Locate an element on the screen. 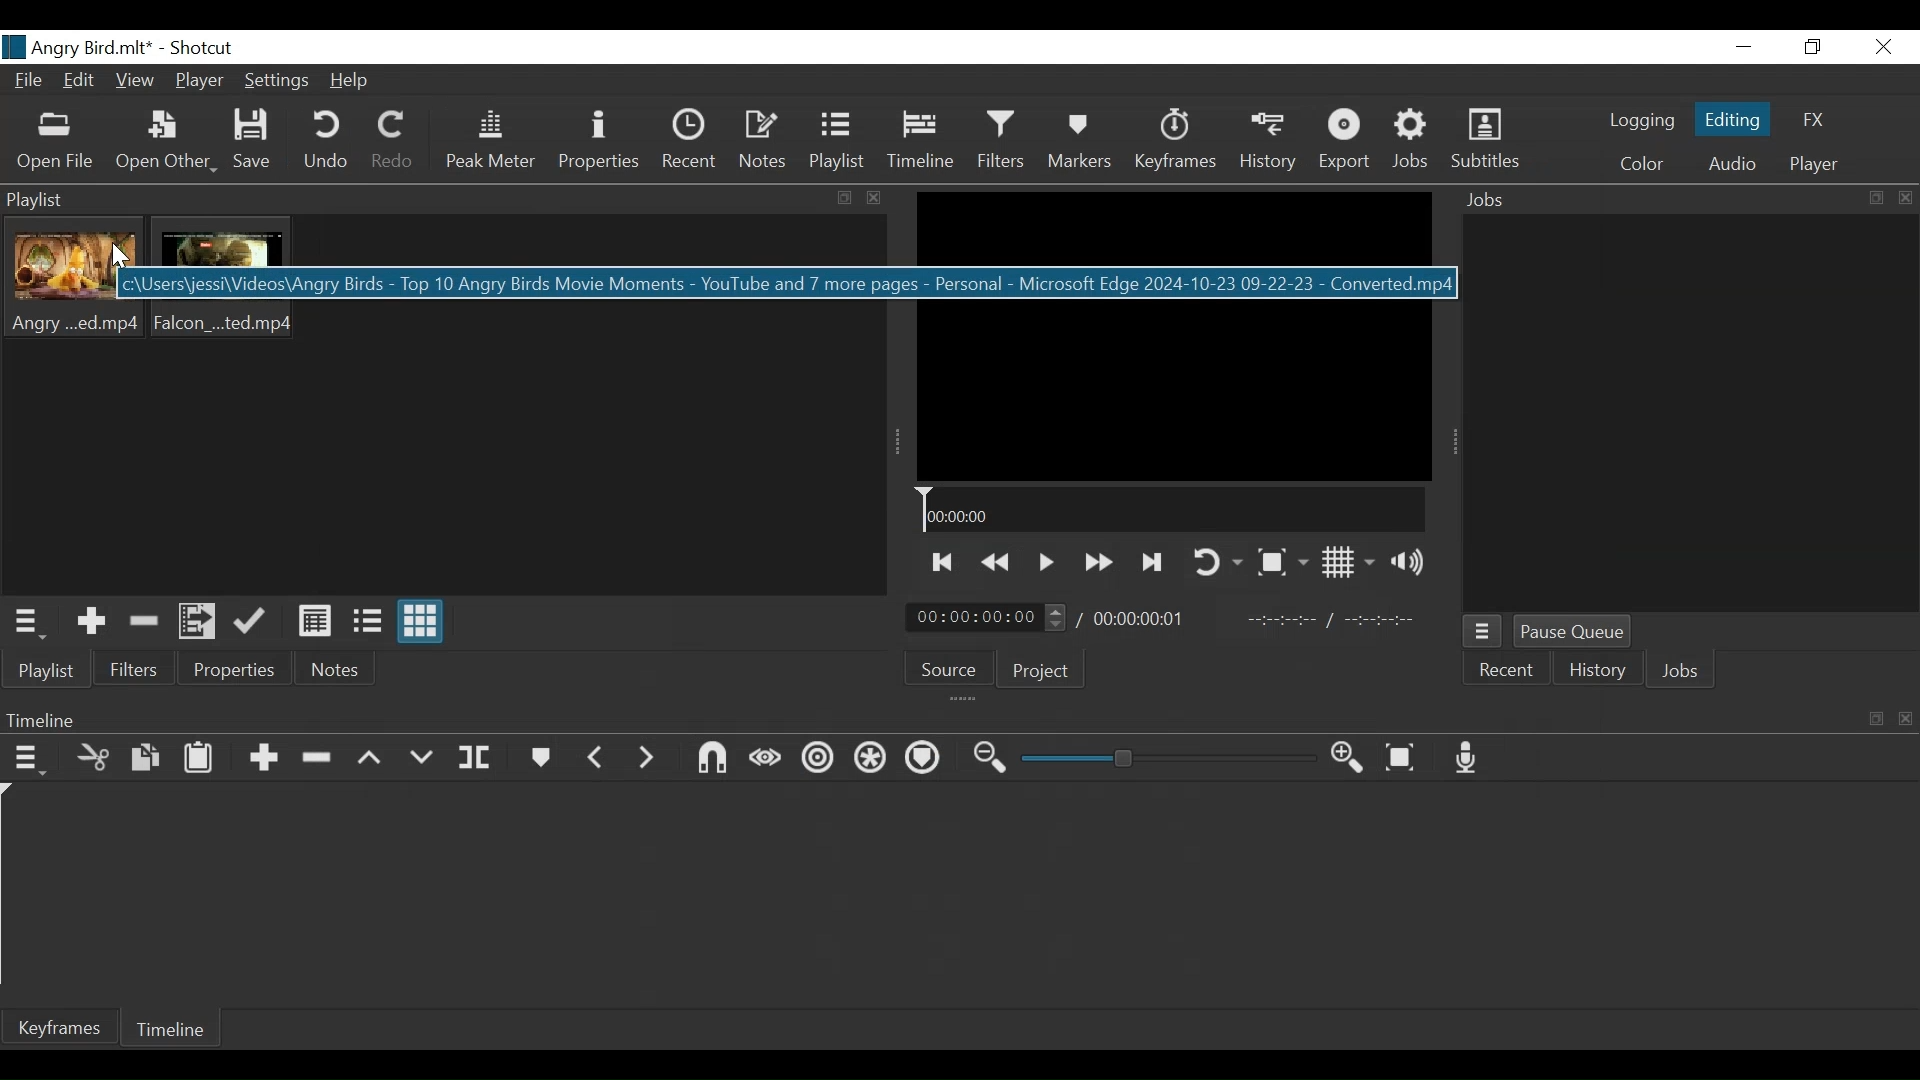 The width and height of the screenshot is (1920, 1080). Current Duration is located at coordinates (987, 618).